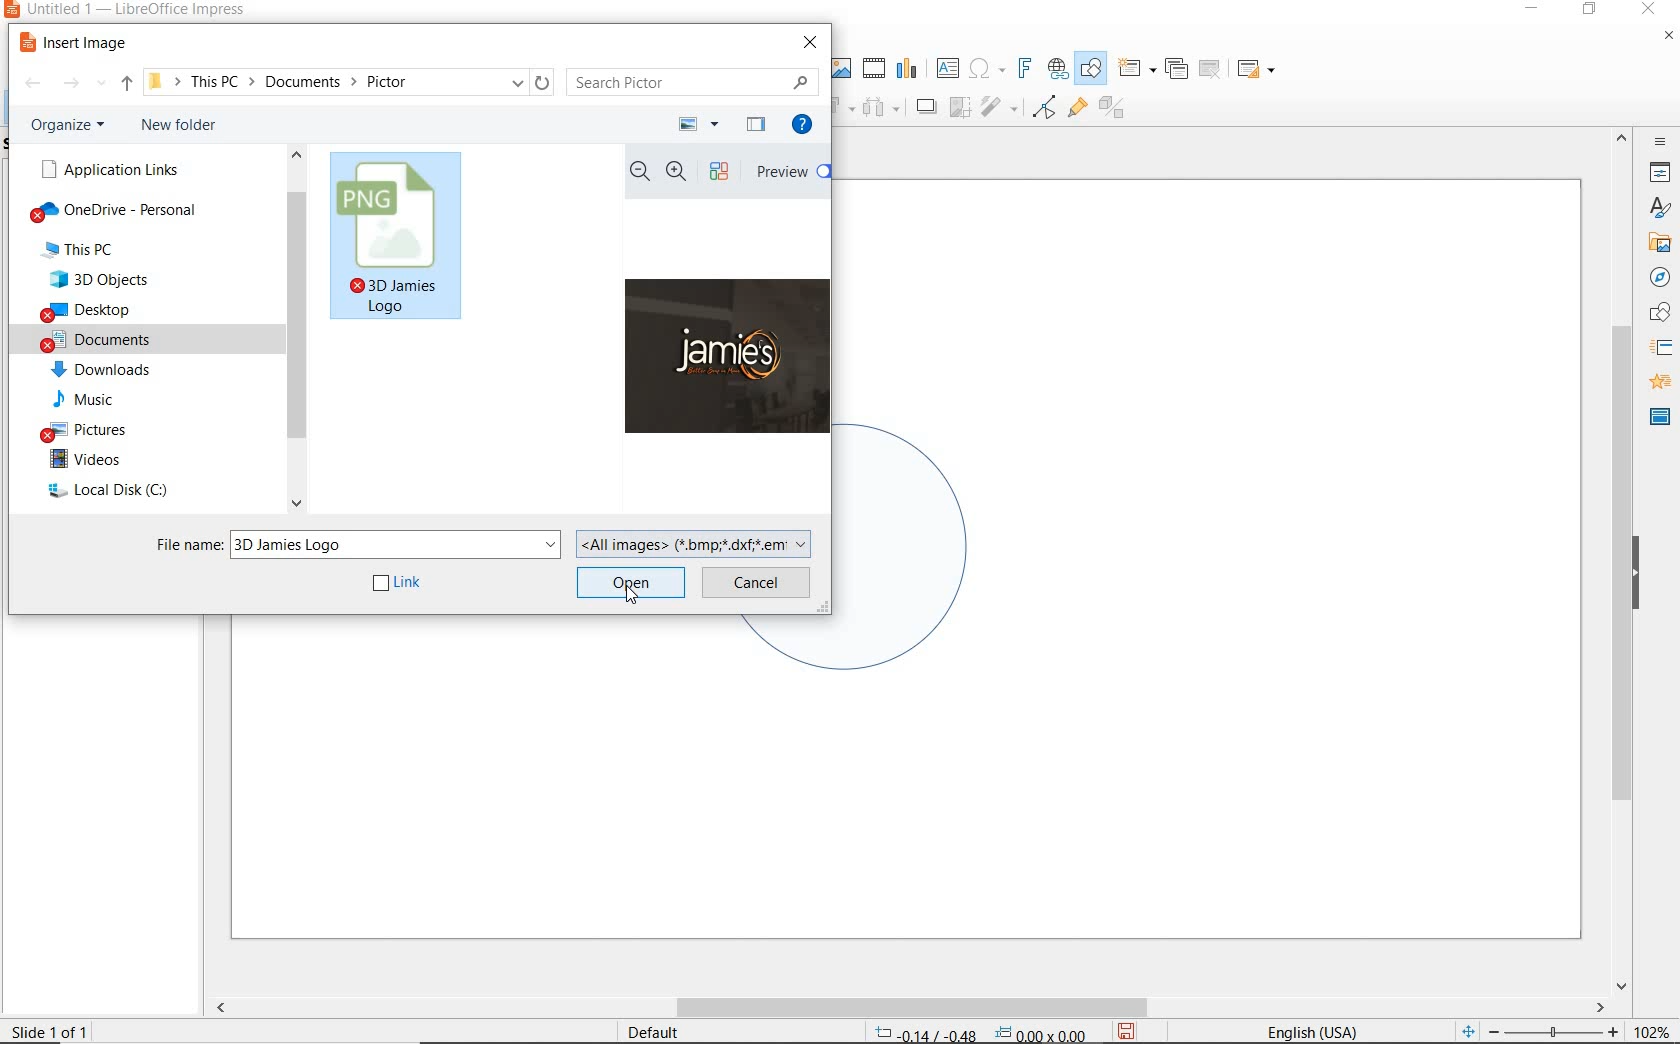 This screenshot has width=1680, height=1044. What do you see at coordinates (789, 174) in the screenshot?
I see `preview` at bounding box center [789, 174].